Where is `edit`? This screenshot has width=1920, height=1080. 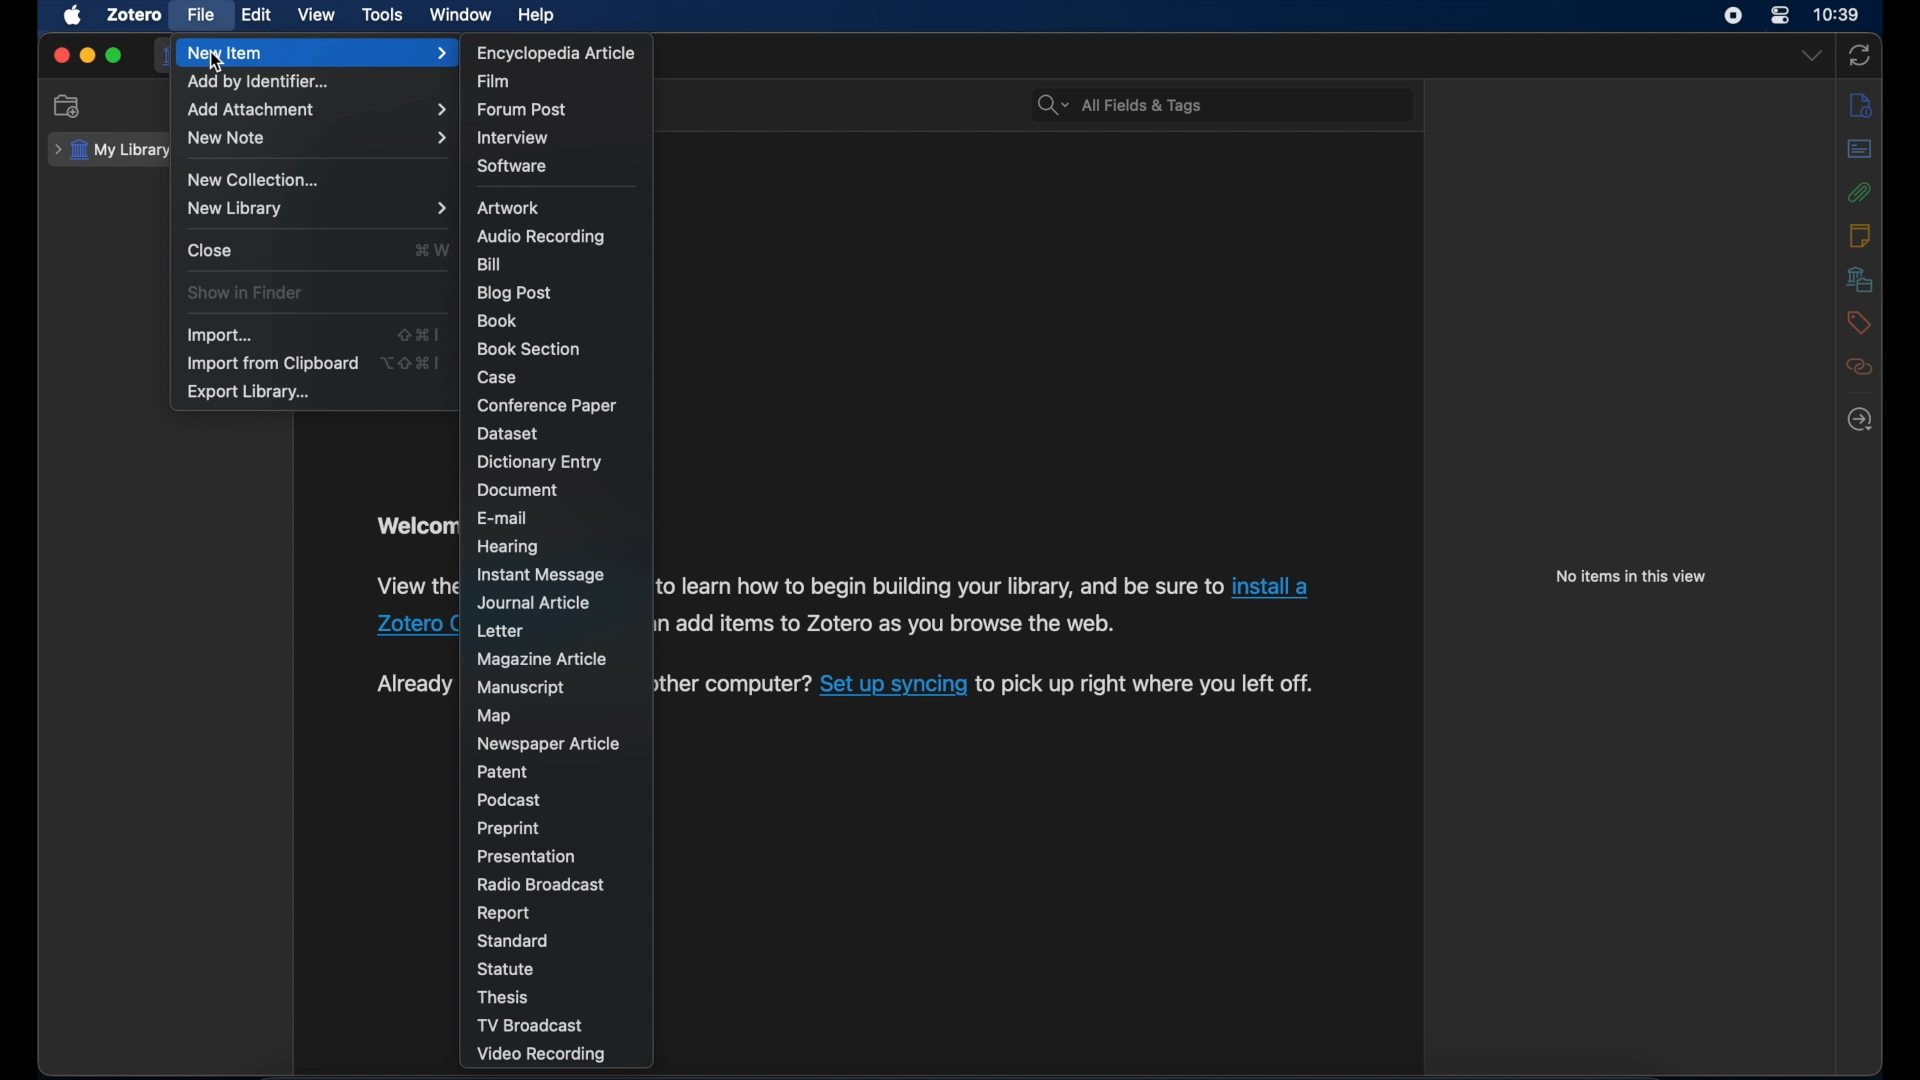
edit is located at coordinates (258, 14).